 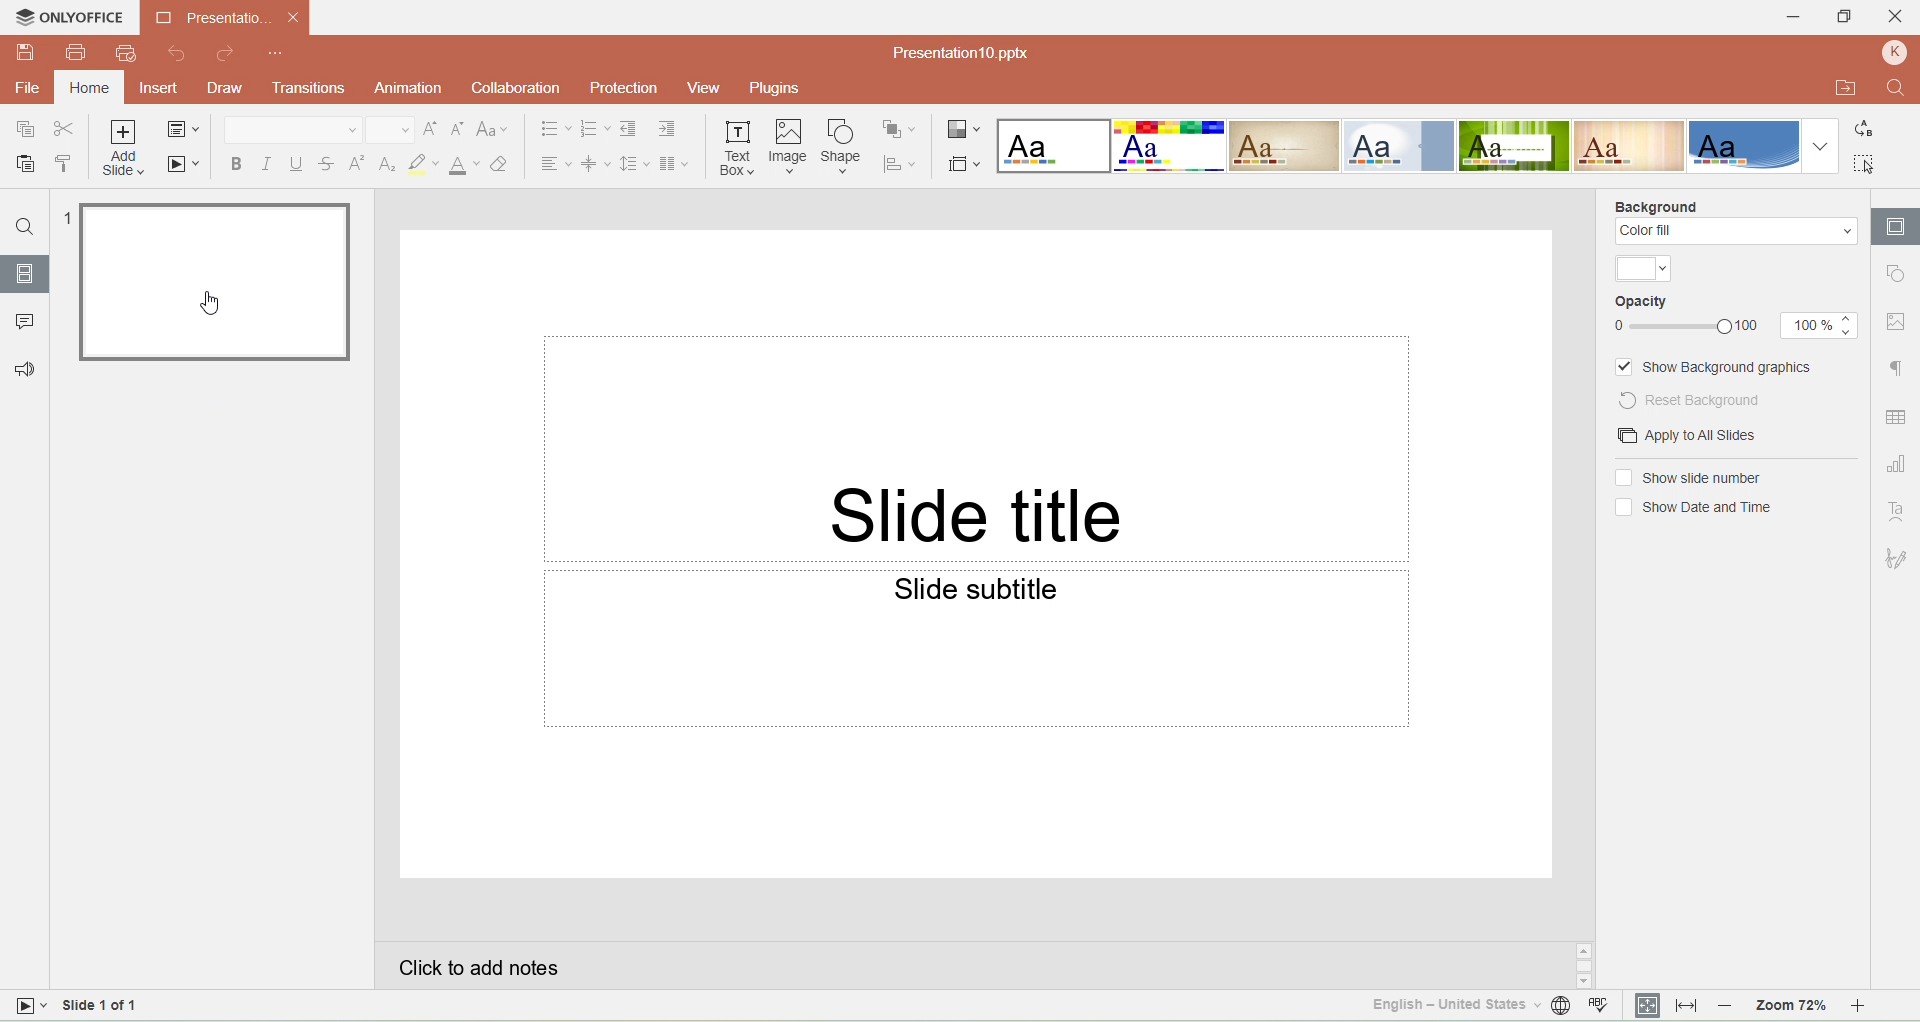 I want to click on Slide tittle, so click(x=976, y=448).